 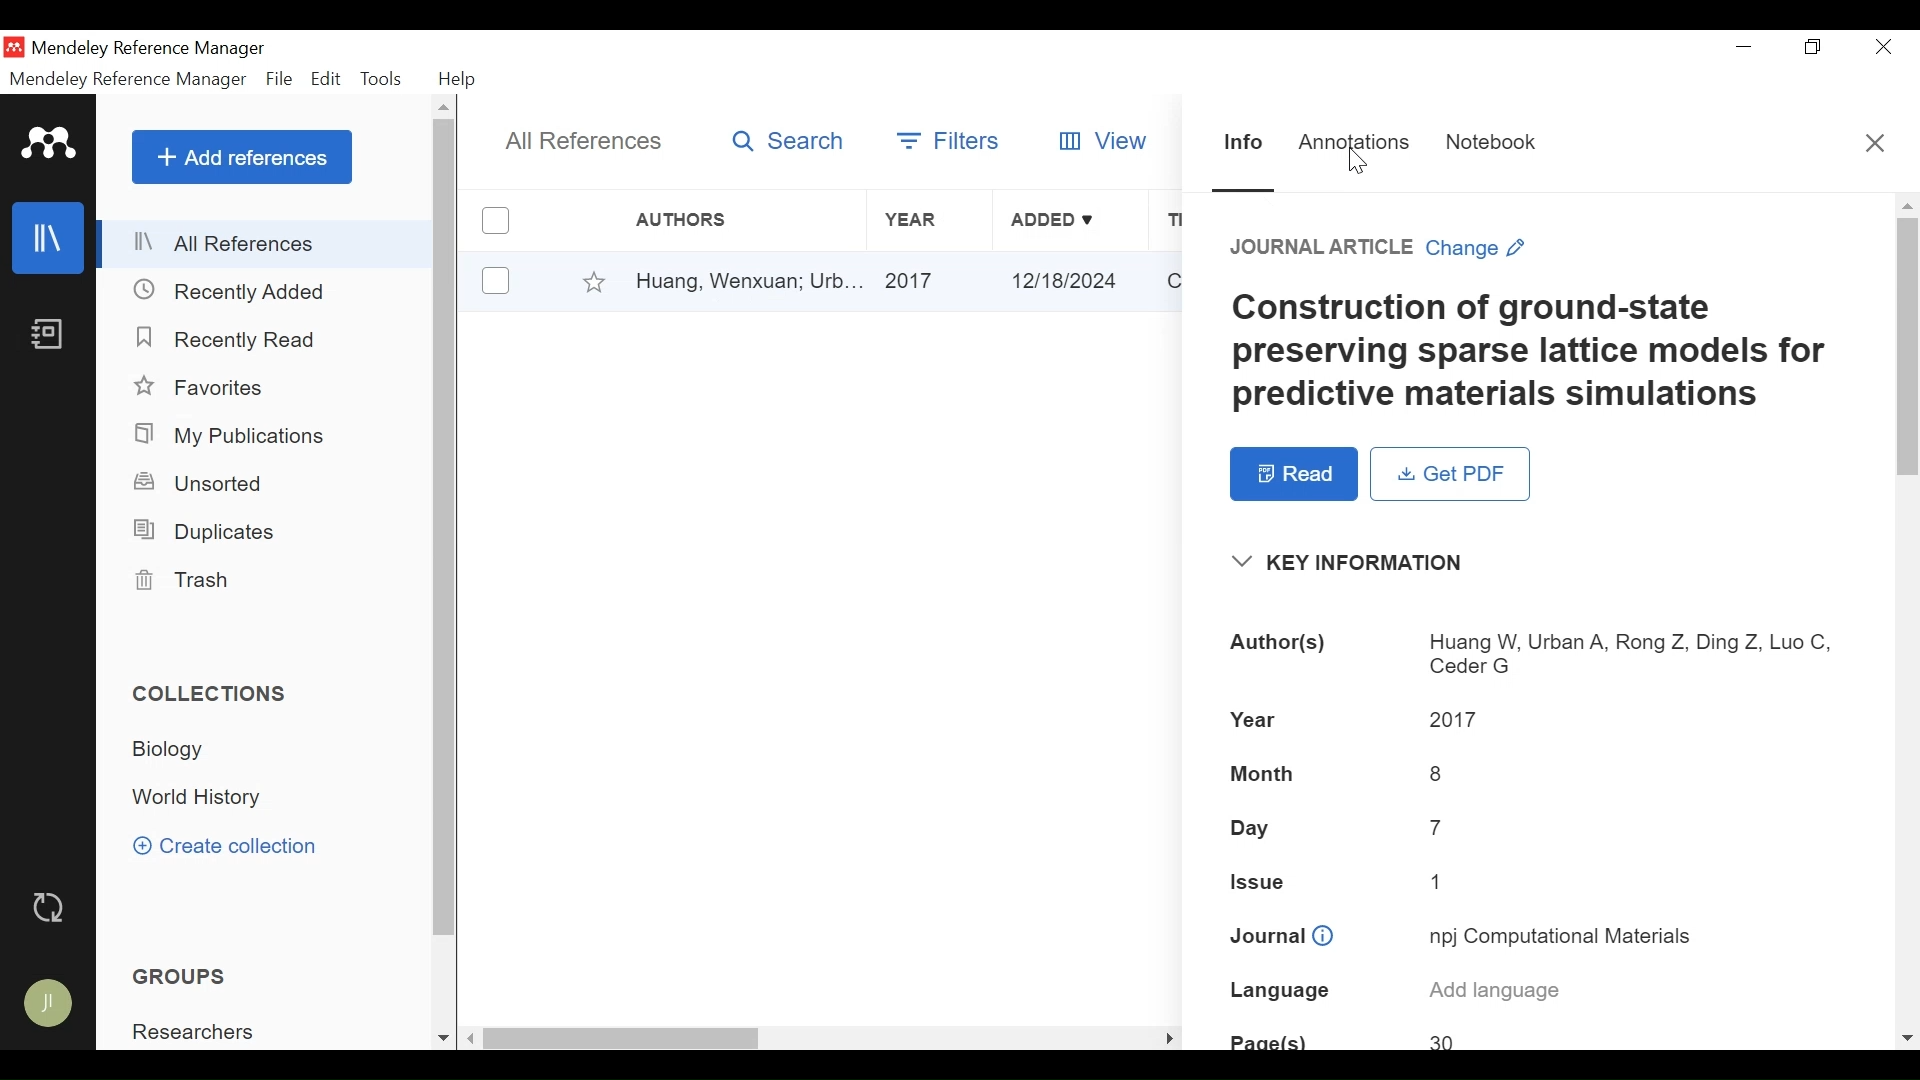 I want to click on Huang W, Urban A, Rong Z, Ding Z, Luo C, Ceder G, so click(x=1631, y=653).